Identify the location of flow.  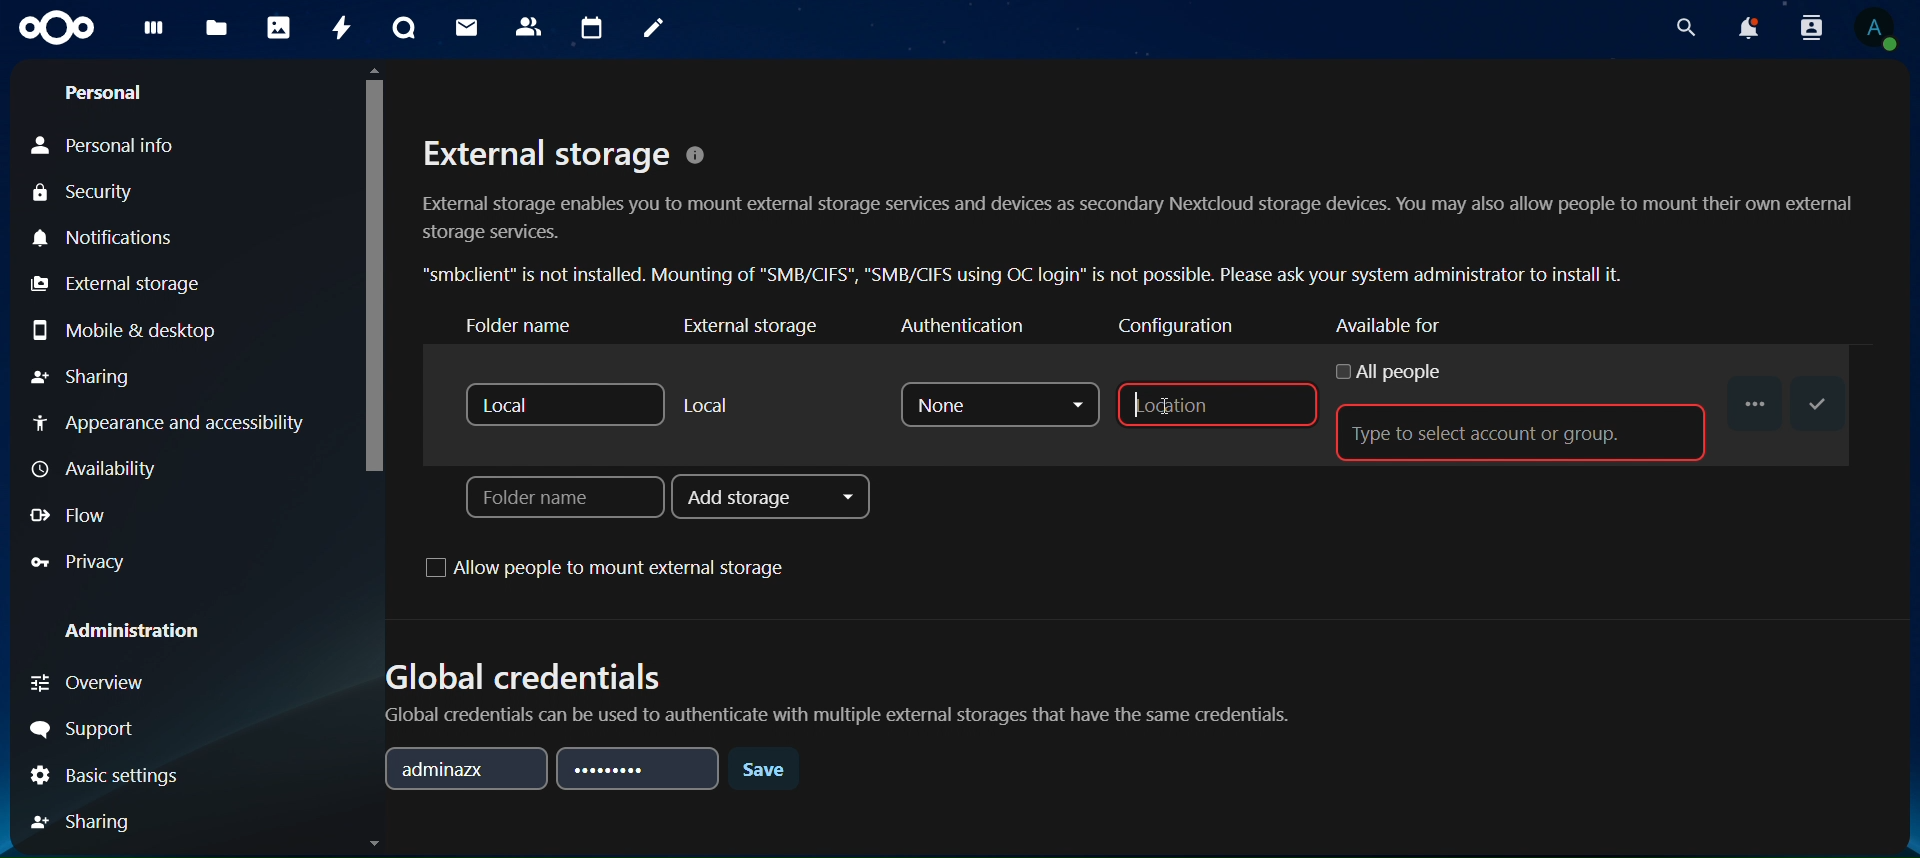
(73, 517).